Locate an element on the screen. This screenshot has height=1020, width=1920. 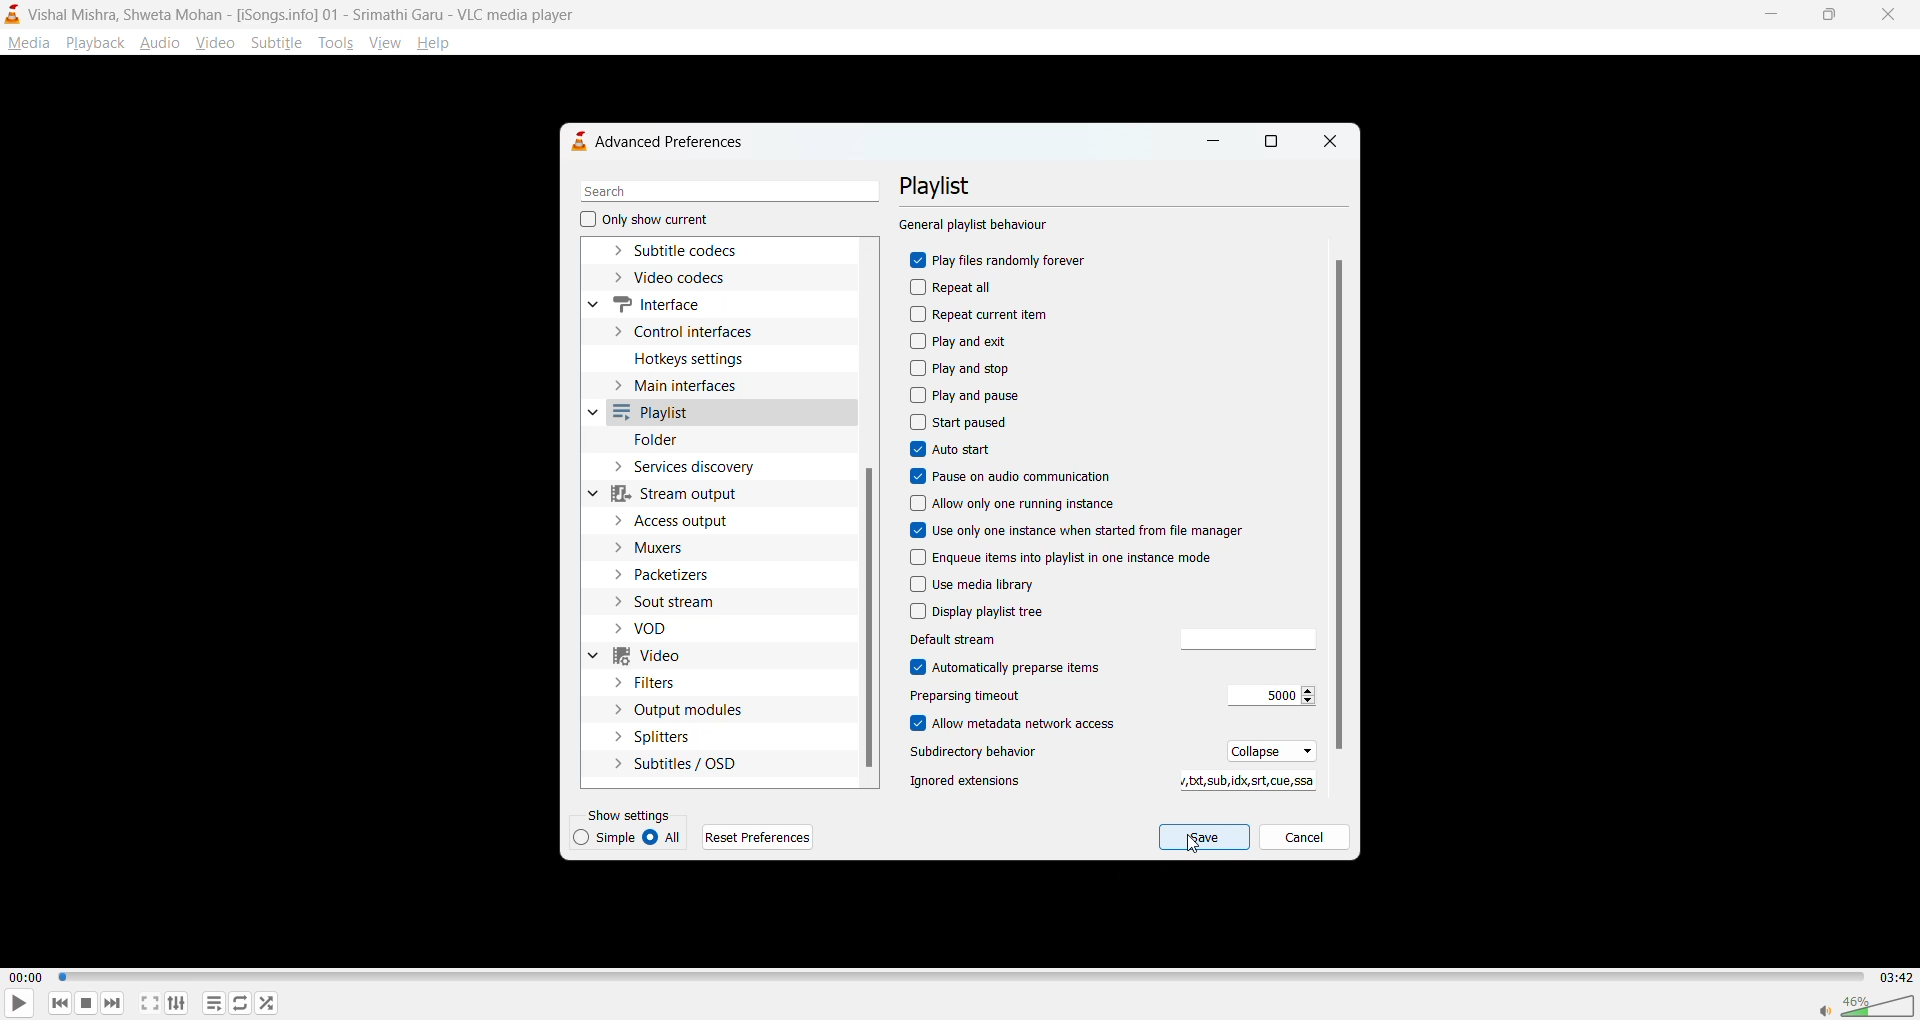
folder is located at coordinates (661, 441).